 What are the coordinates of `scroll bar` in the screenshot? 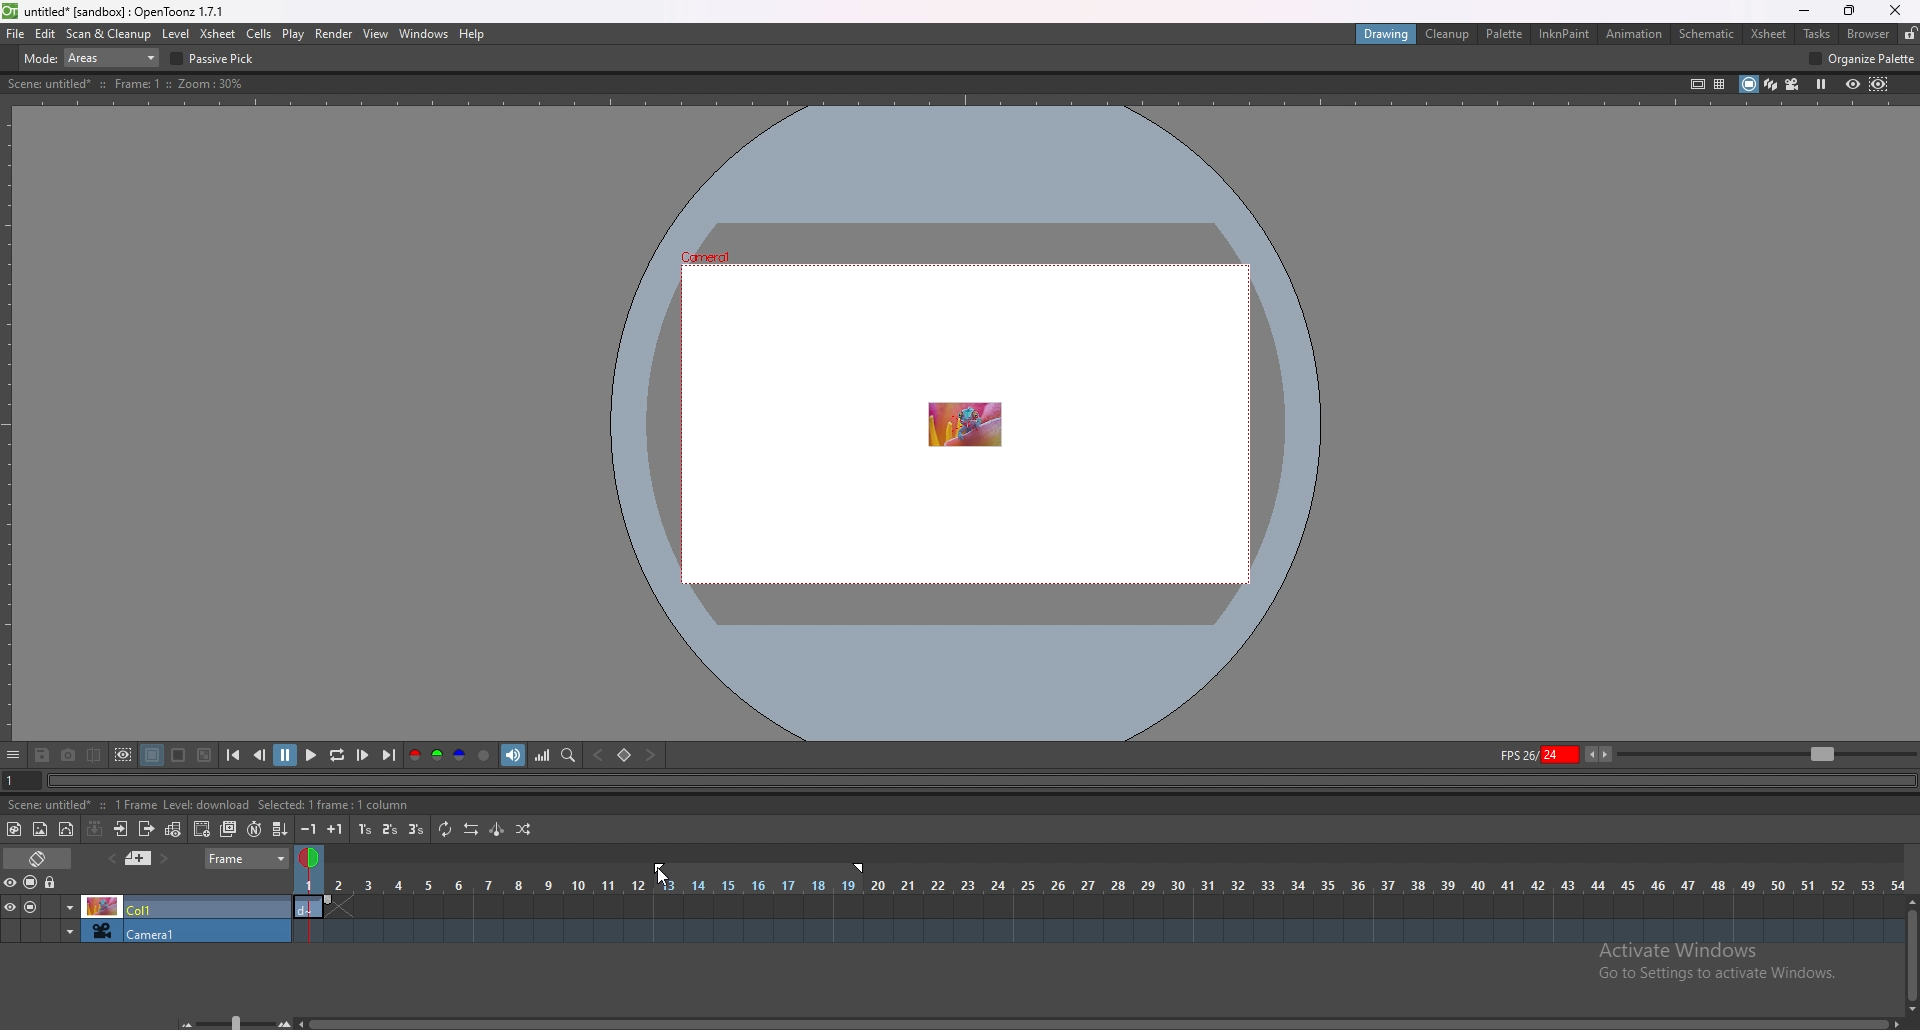 It's located at (1910, 954).